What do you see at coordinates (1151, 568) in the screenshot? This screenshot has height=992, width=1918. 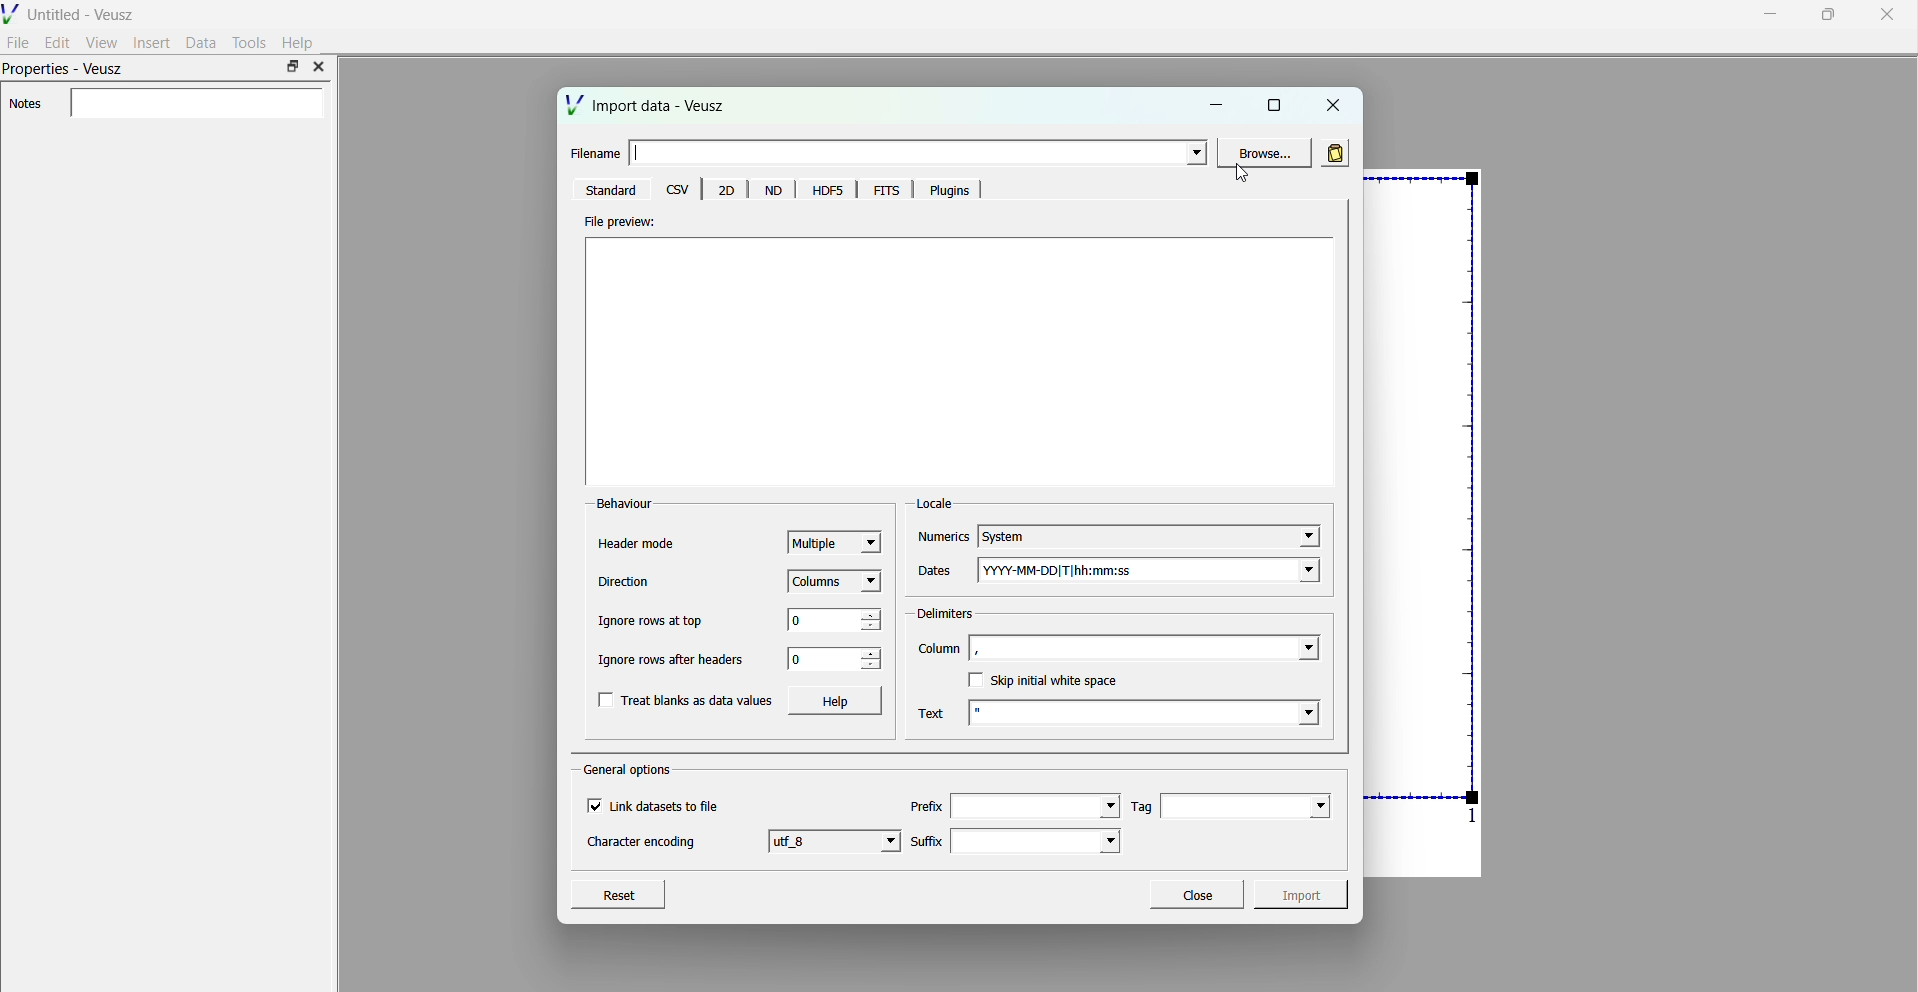 I see `YYYY-MM-DD|T|hh:mm:ss` at bounding box center [1151, 568].